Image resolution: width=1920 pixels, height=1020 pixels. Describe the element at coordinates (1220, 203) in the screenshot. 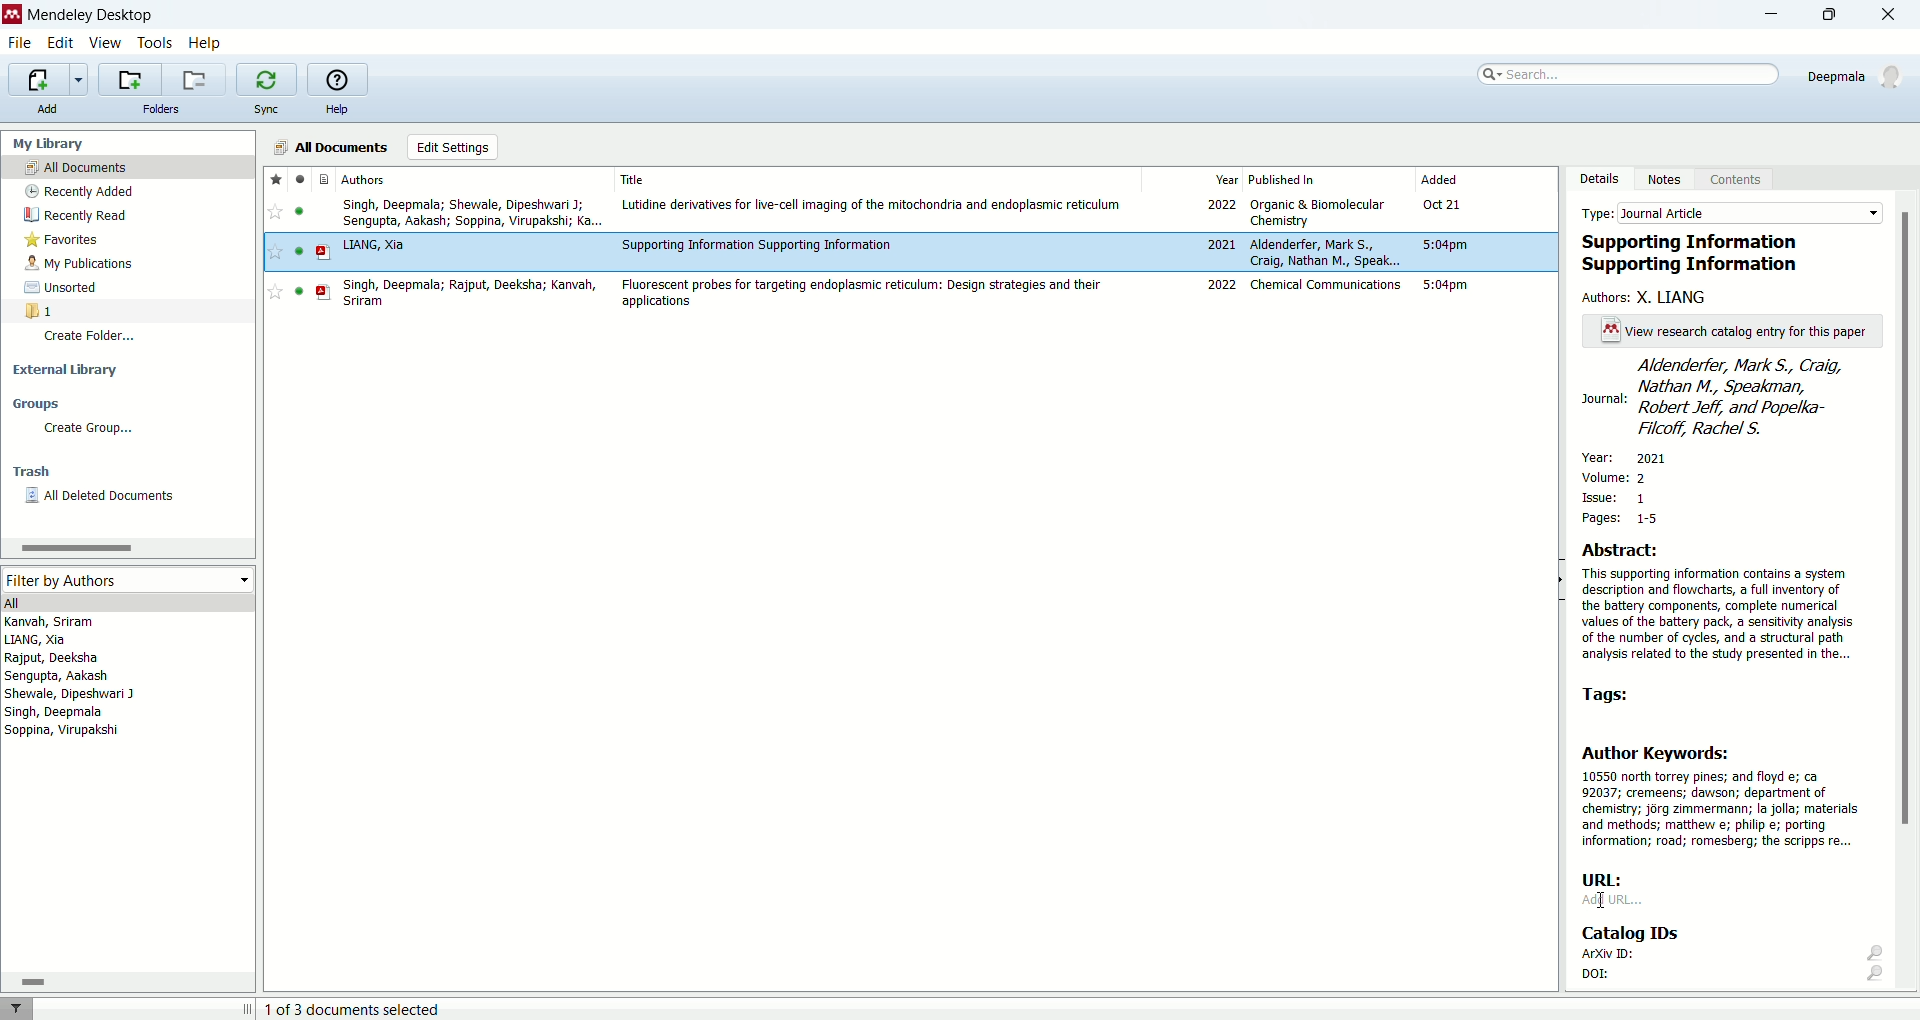

I see `2022` at that location.